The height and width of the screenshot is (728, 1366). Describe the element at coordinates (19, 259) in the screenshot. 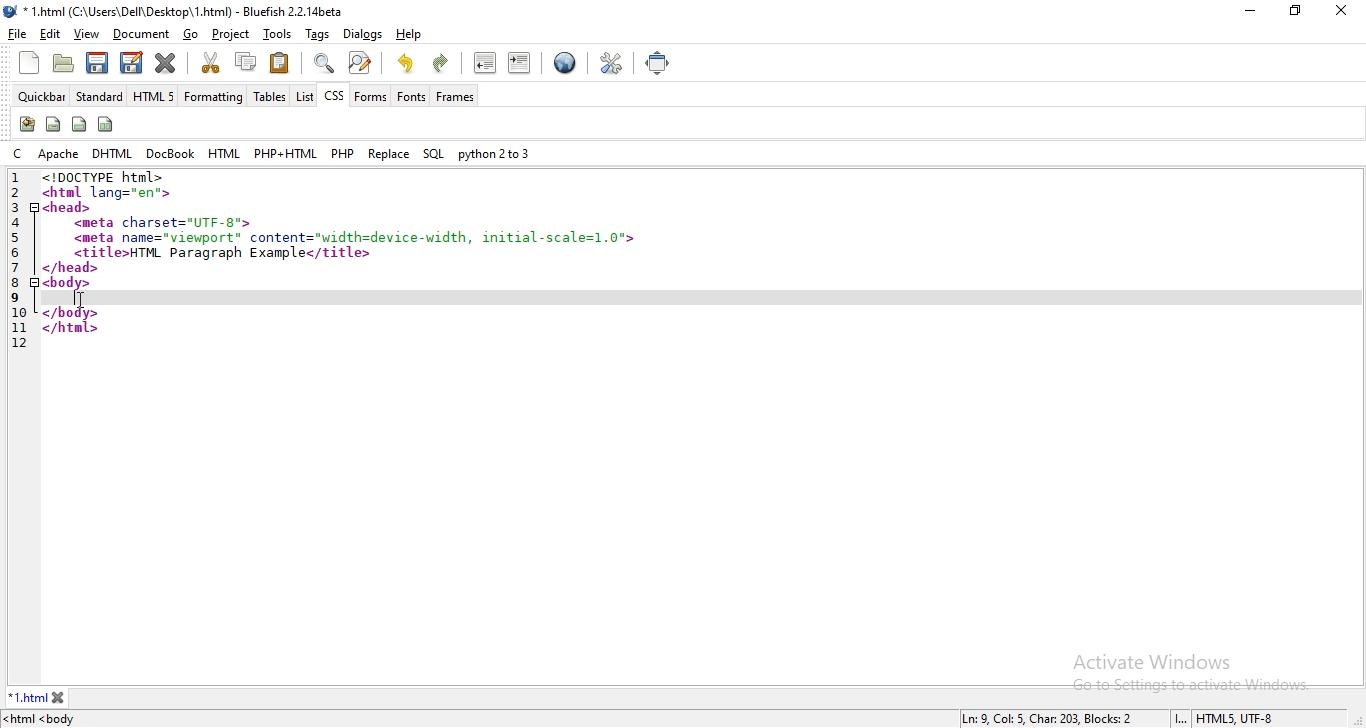

I see `line numbers utilised from 1 to 12` at that location.